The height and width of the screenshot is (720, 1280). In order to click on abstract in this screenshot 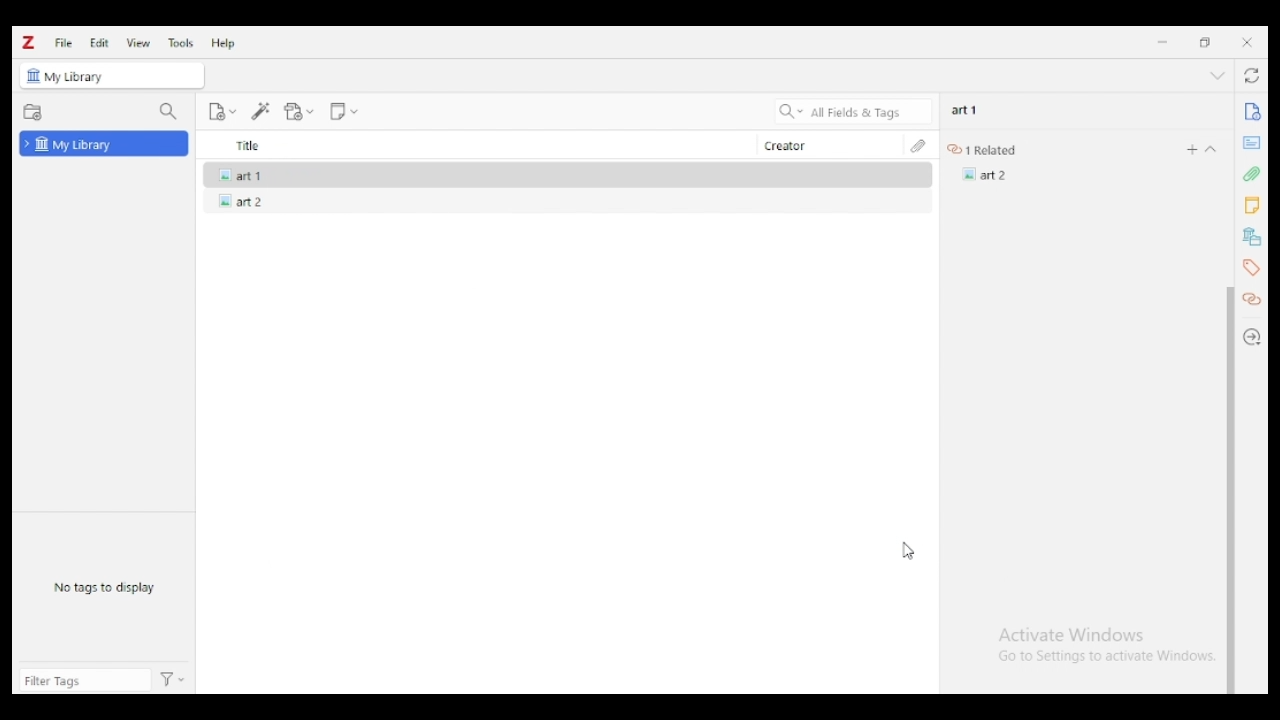, I will do `click(1251, 143)`.